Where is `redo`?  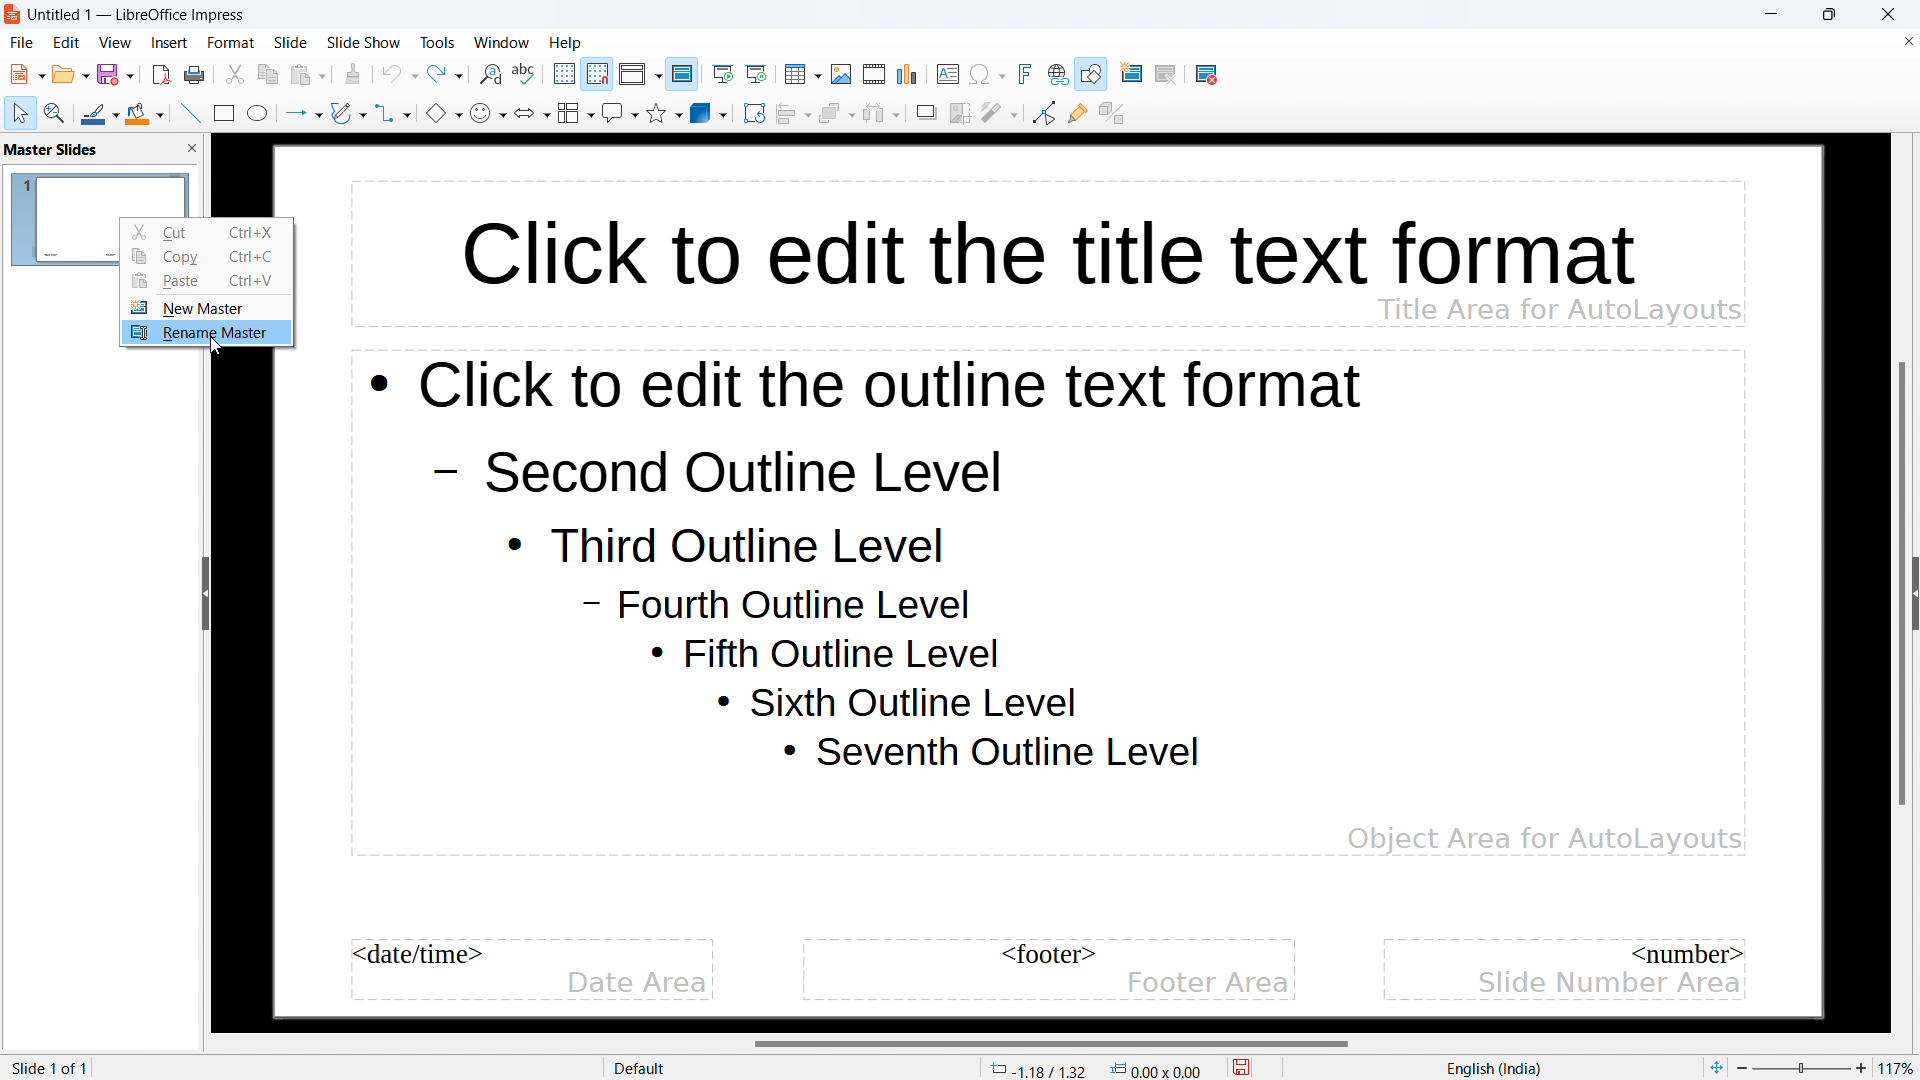 redo is located at coordinates (445, 74).